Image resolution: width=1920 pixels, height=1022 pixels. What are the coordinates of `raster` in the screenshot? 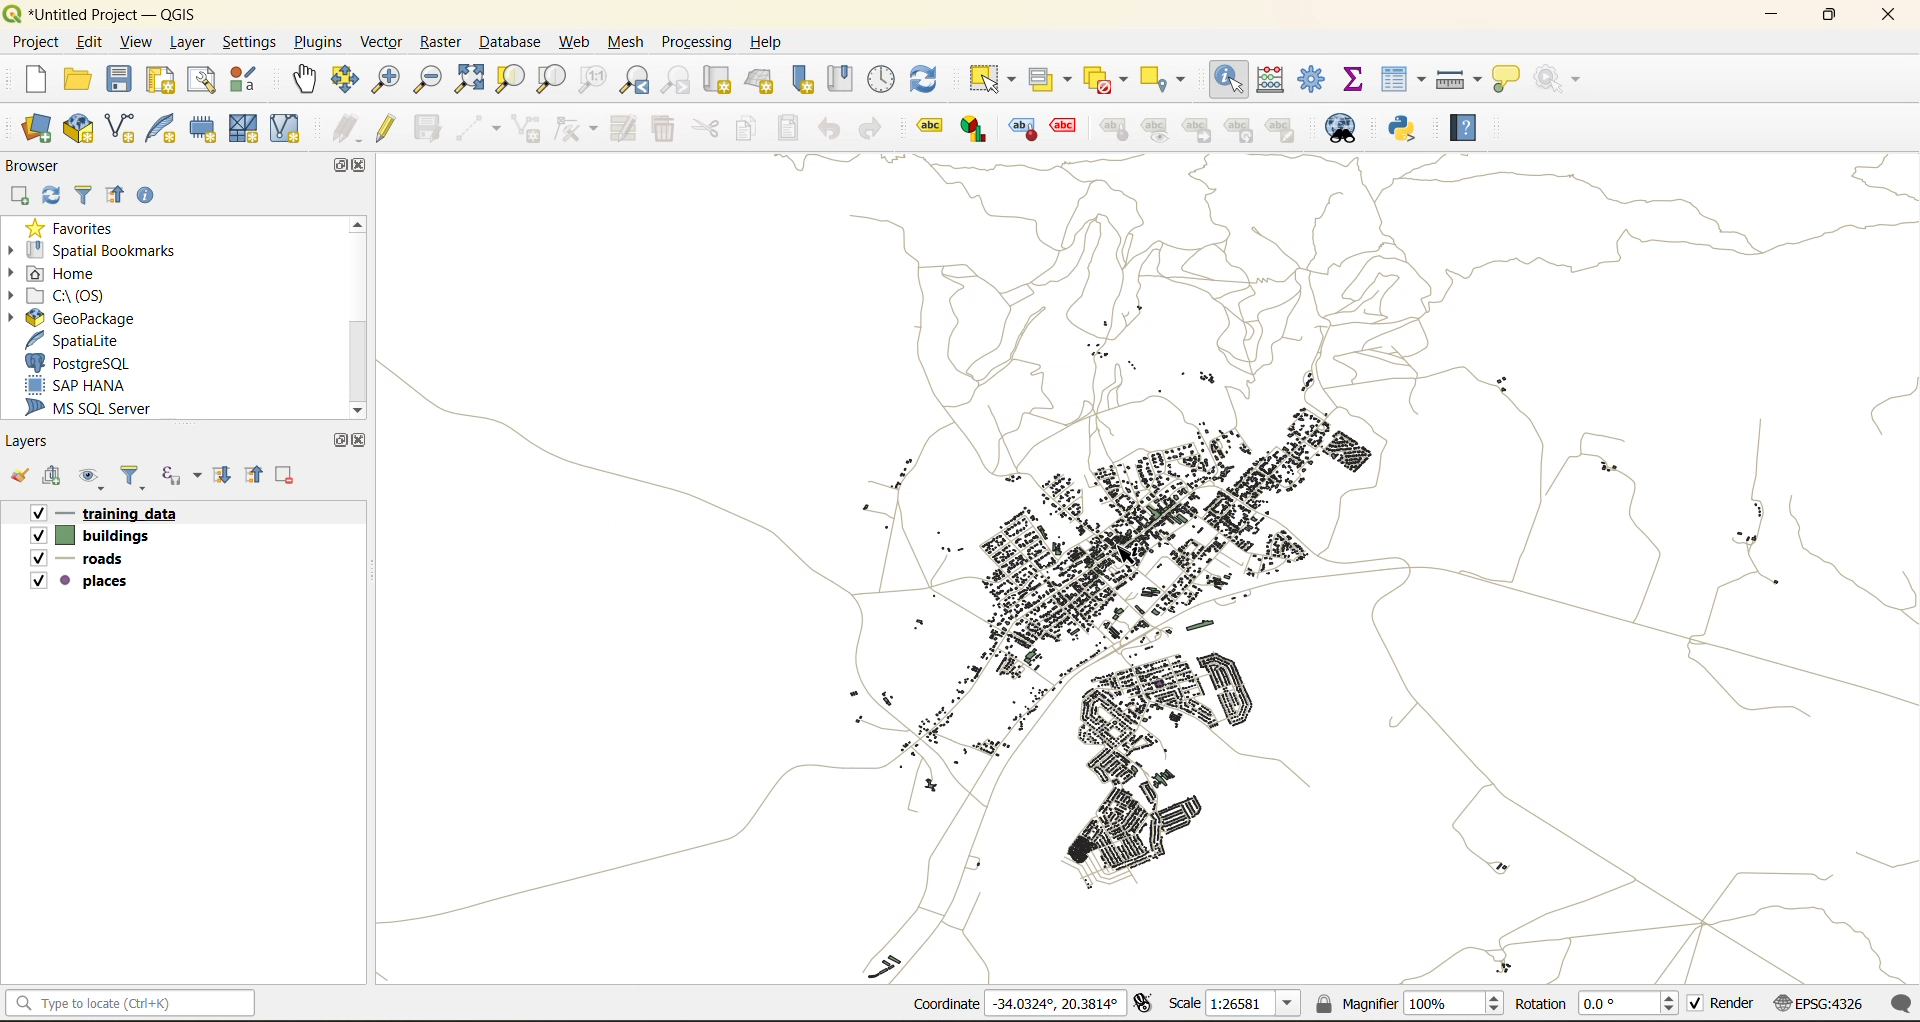 It's located at (441, 43).